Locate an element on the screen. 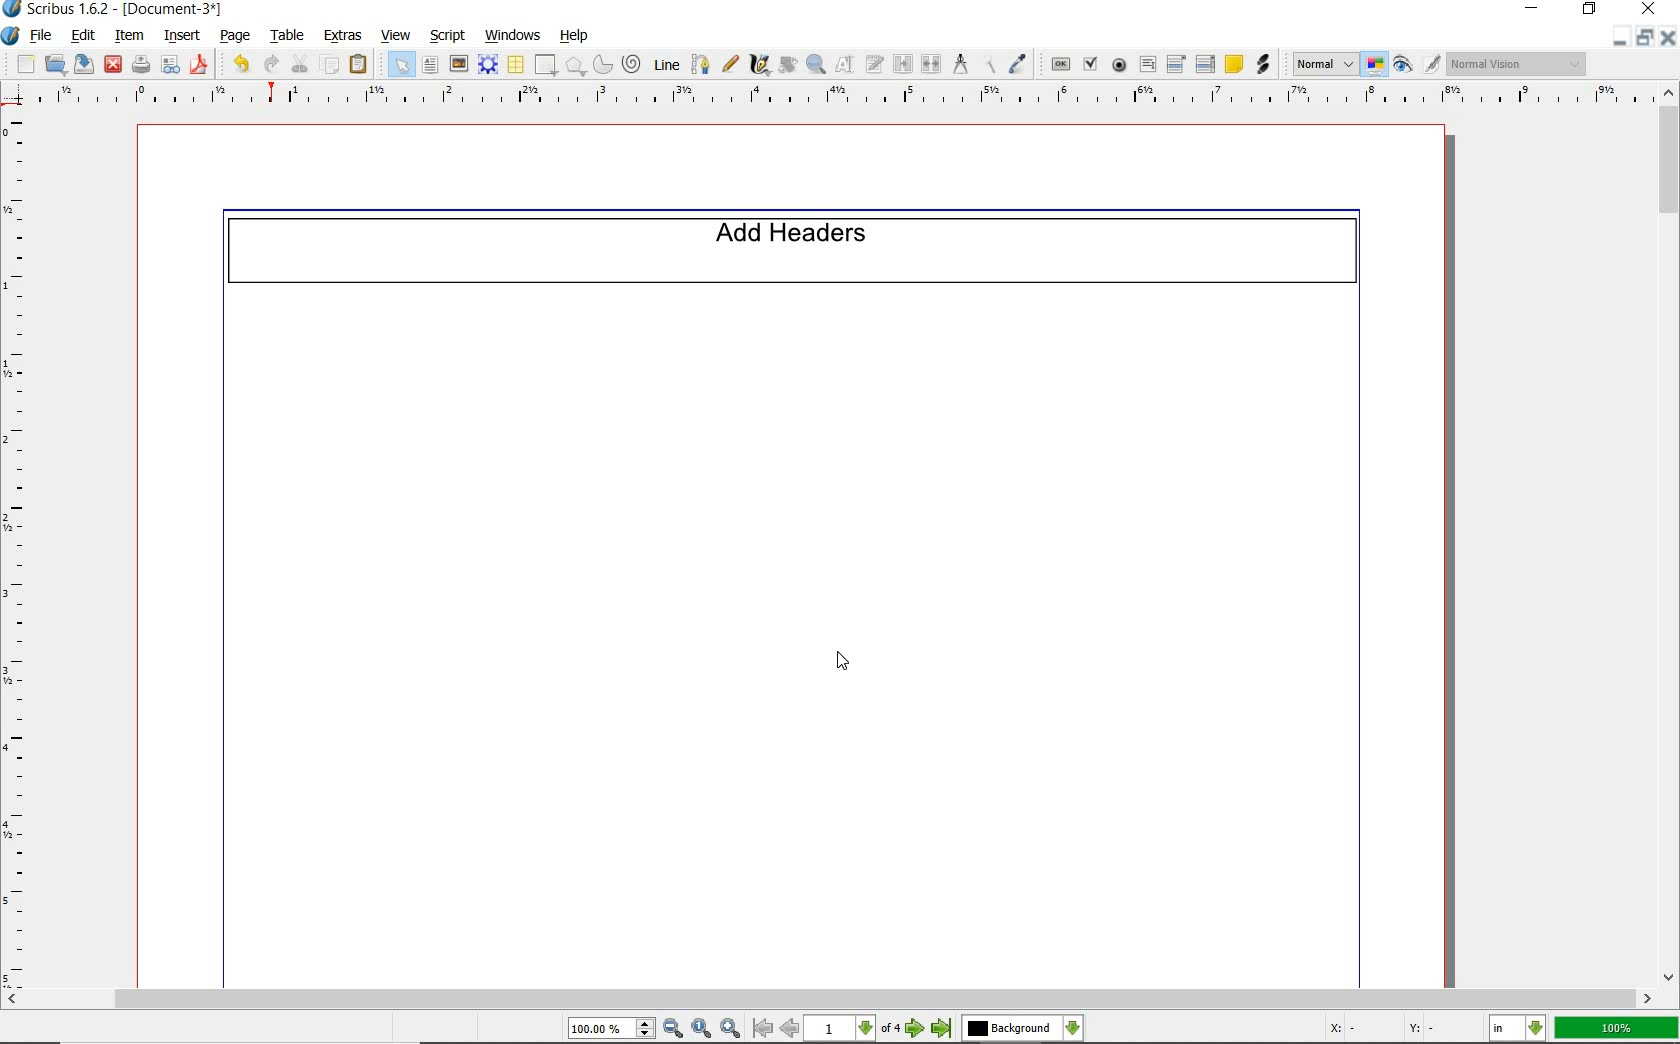 The width and height of the screenshot is (1680, 1044). copy item properties is located at coordinates (988, 65).